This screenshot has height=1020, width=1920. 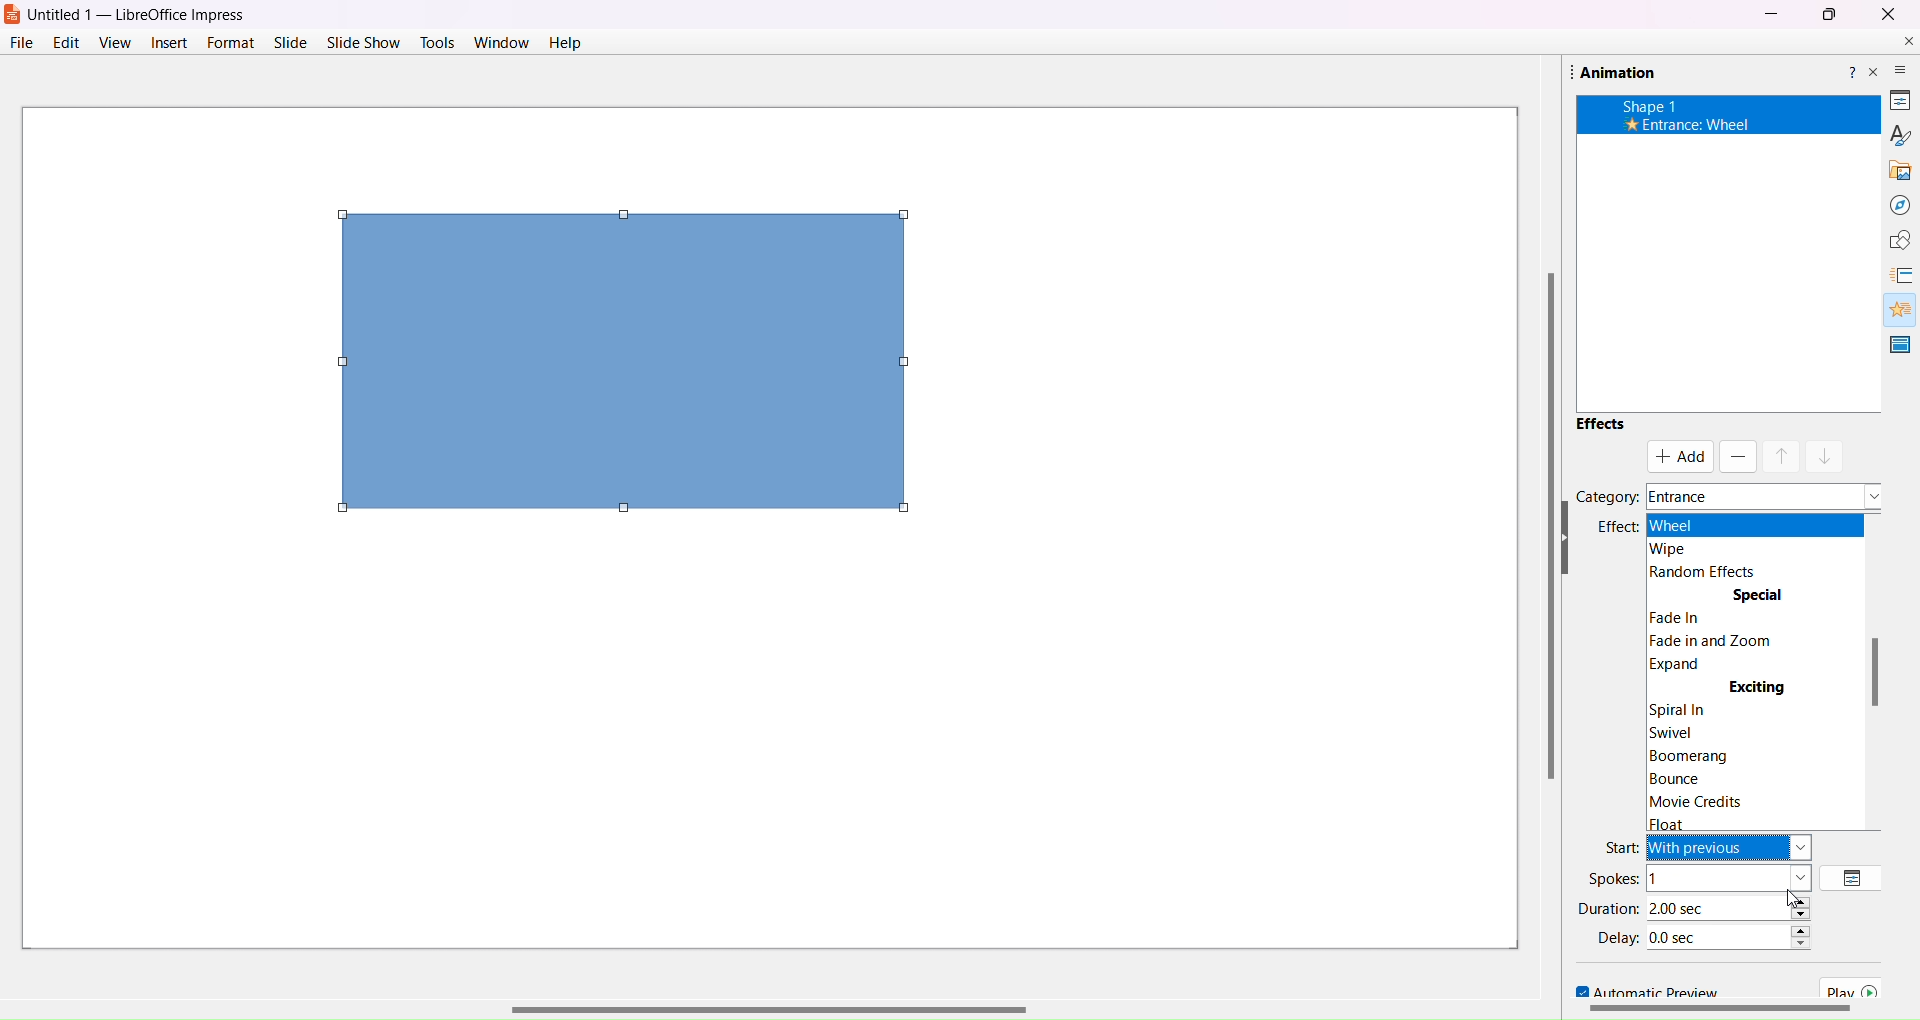 What do you see at coordinates (1829, 15) in the screenshot?
I see `Maximize` at bounding box center [1829, 15].